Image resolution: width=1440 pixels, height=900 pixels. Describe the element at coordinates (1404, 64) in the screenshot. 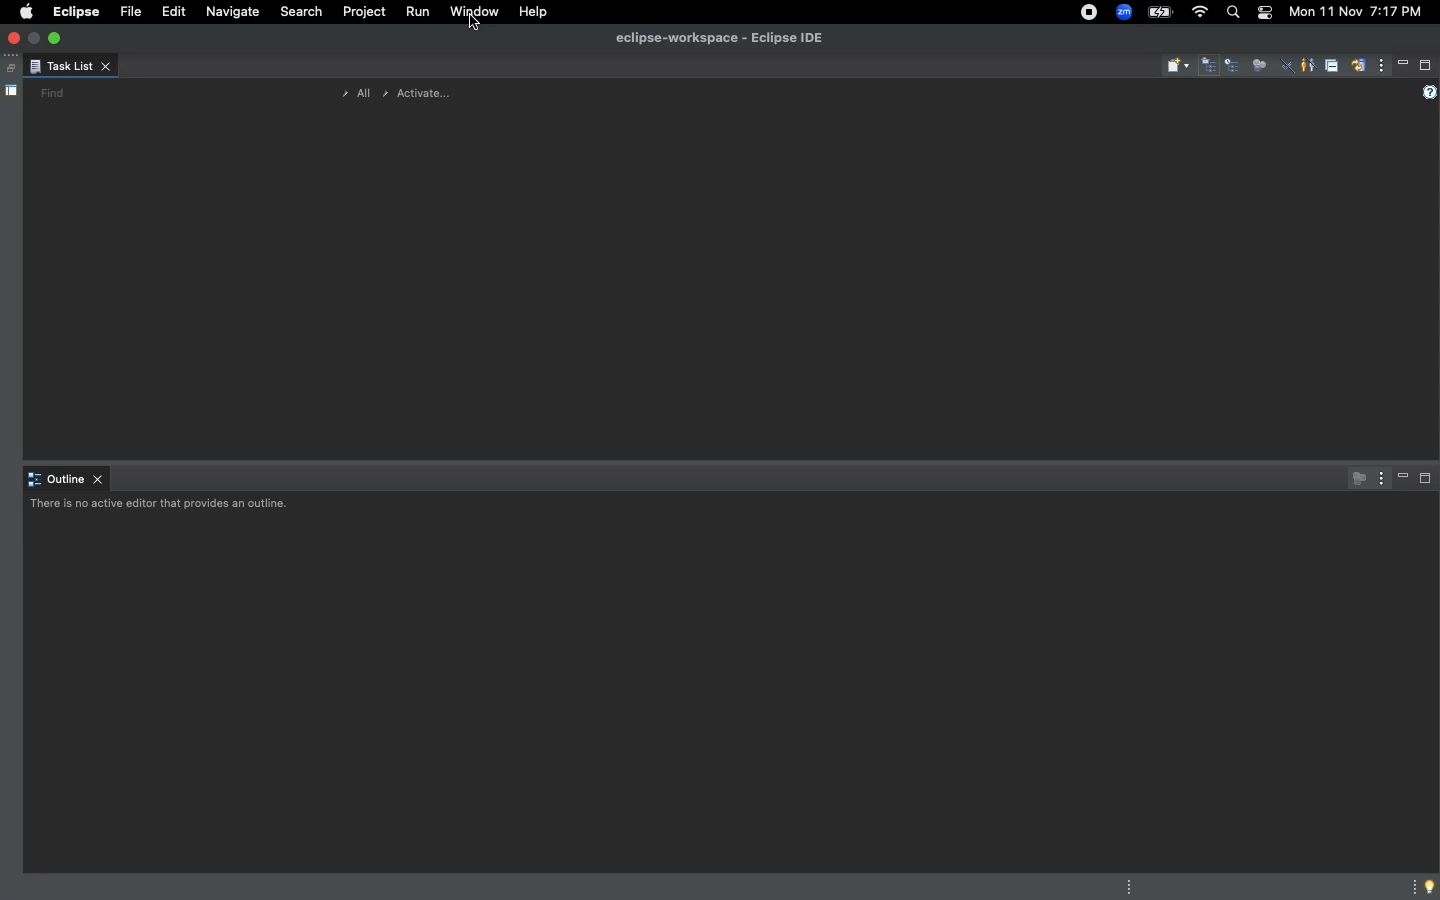

I see `Minimize` at that location.